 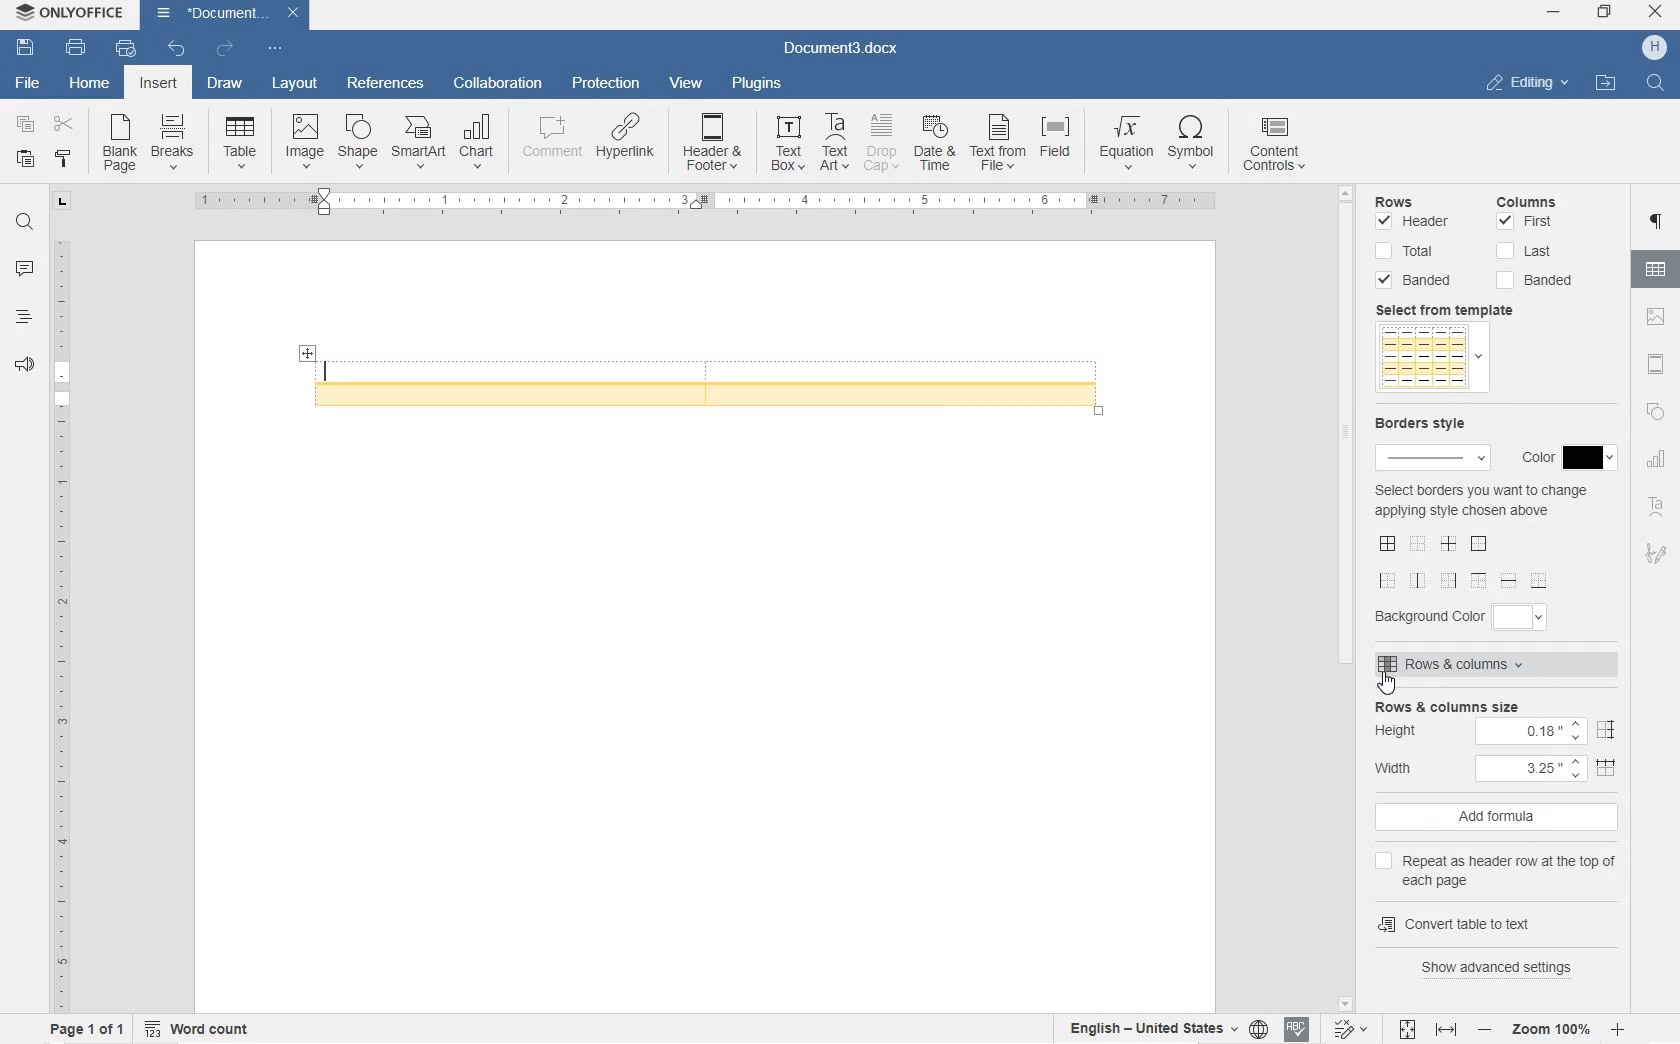 What do you see at coordinates (1654, 415) in the screenshot?
I see `SHAPE` at bounding box center [1654, 415].